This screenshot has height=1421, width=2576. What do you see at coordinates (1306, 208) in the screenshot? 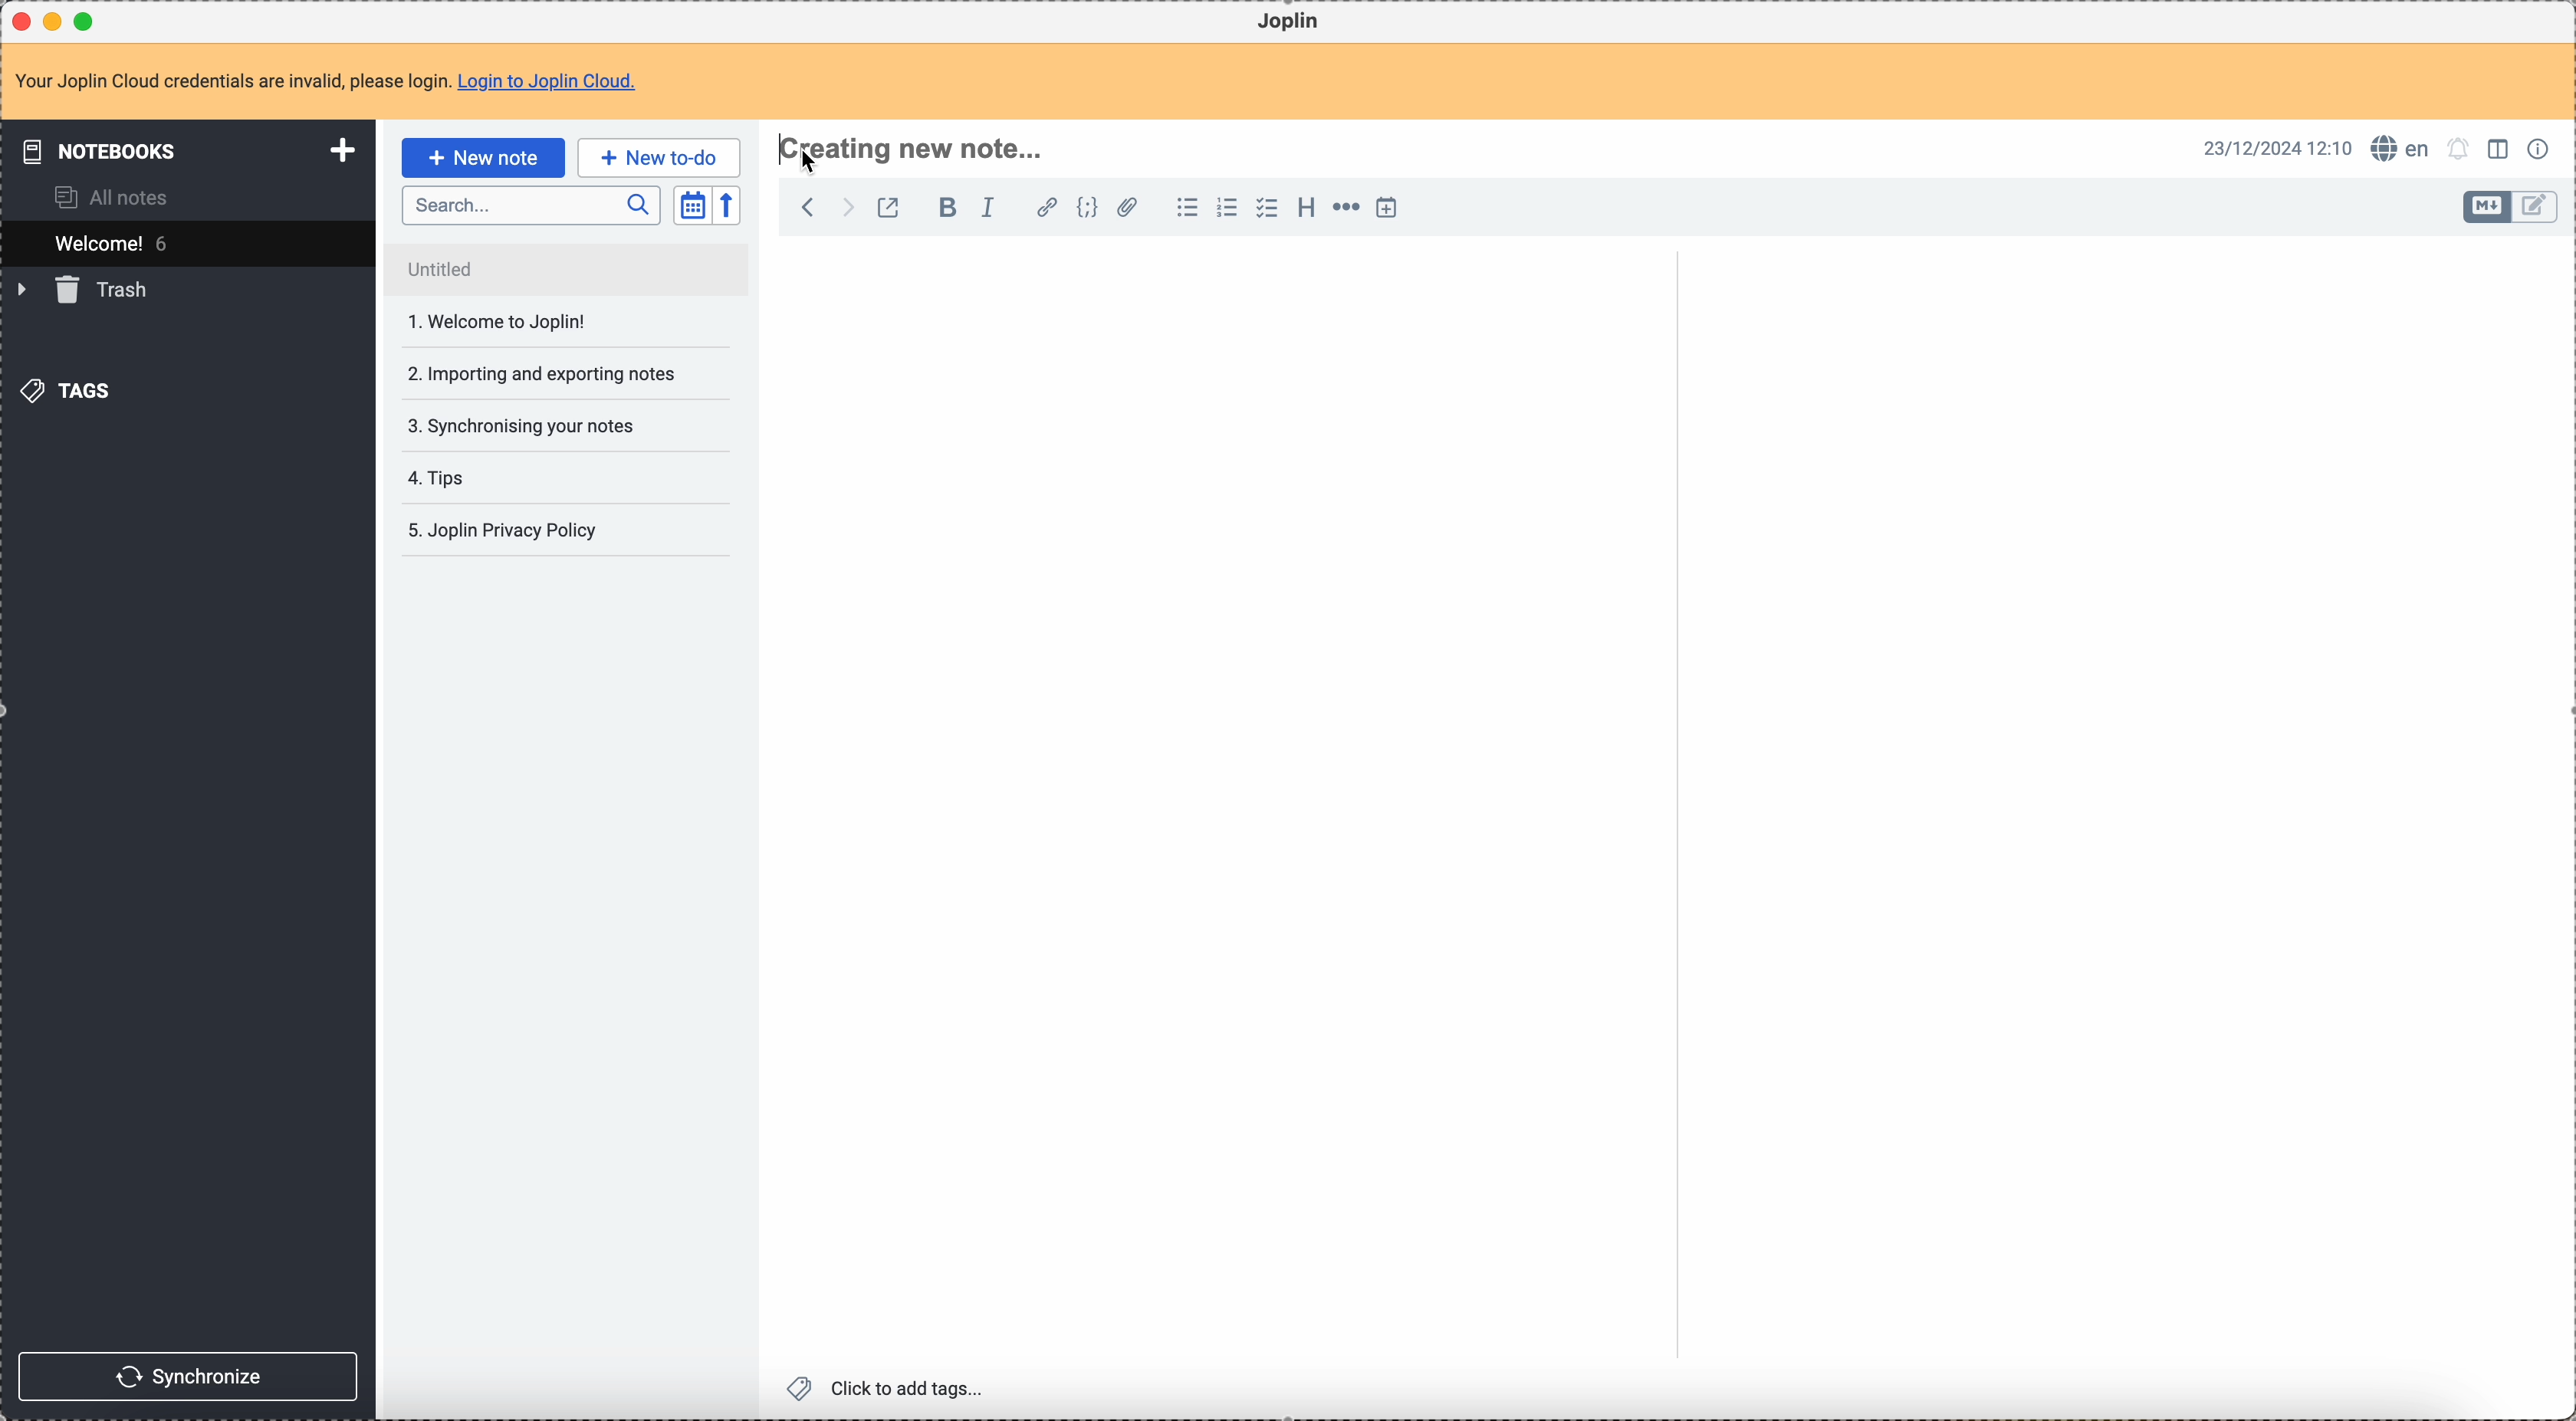
I see `heading` at bounding box center [1306, 208].